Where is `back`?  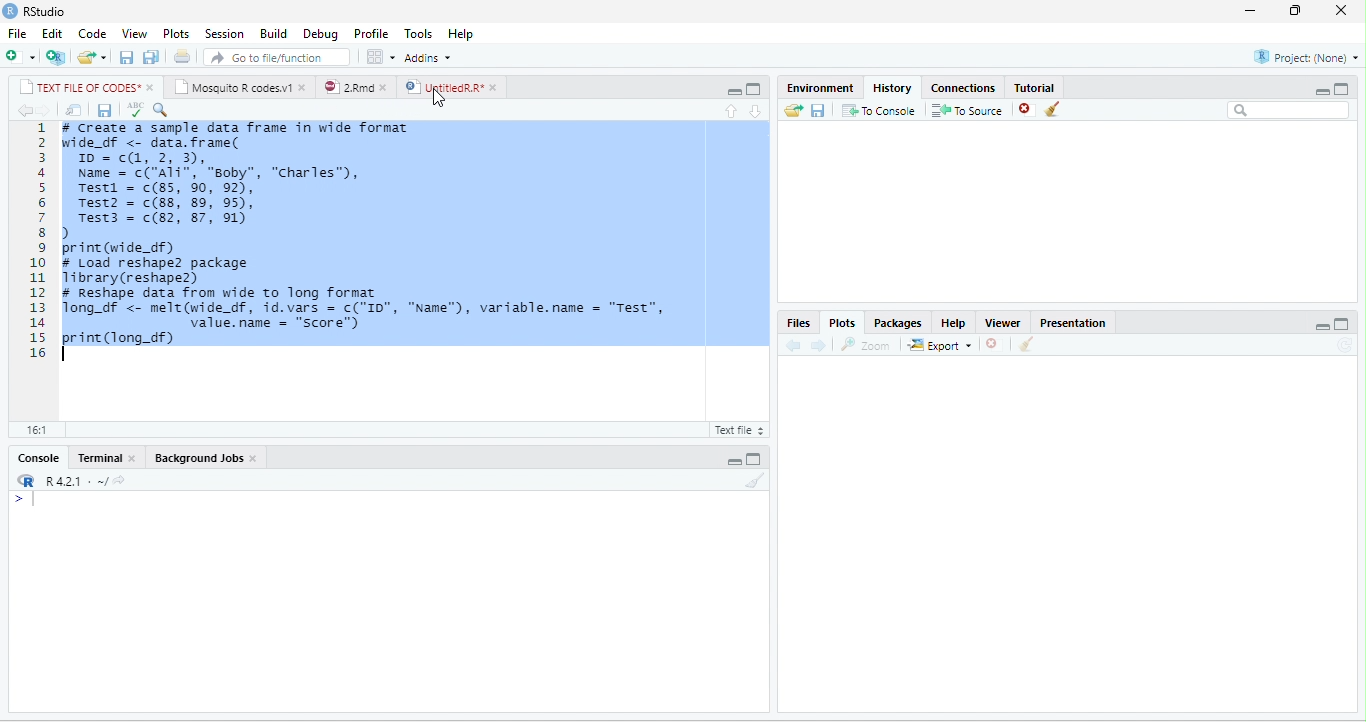
back is located at coordinates (23, 110).